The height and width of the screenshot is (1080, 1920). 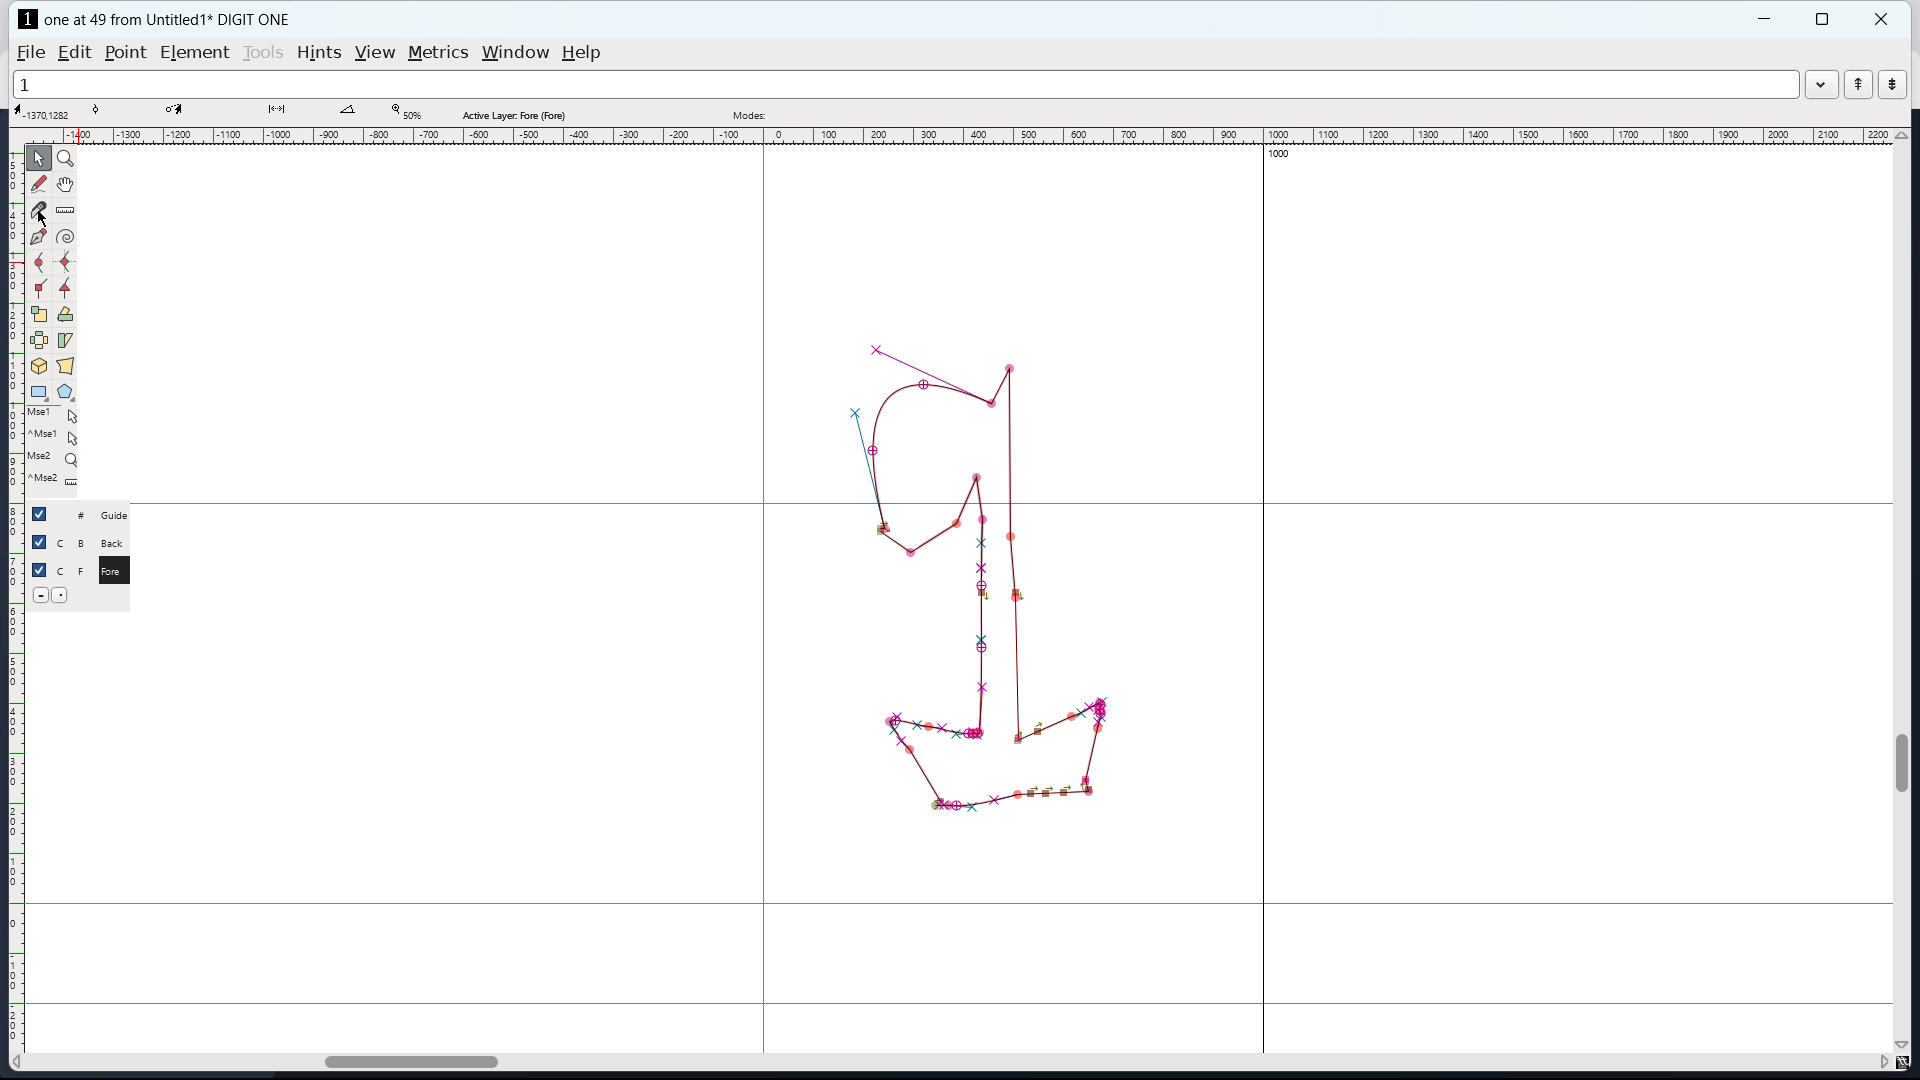 I want to click on horizontal ruler, so click(x=970, y=137).